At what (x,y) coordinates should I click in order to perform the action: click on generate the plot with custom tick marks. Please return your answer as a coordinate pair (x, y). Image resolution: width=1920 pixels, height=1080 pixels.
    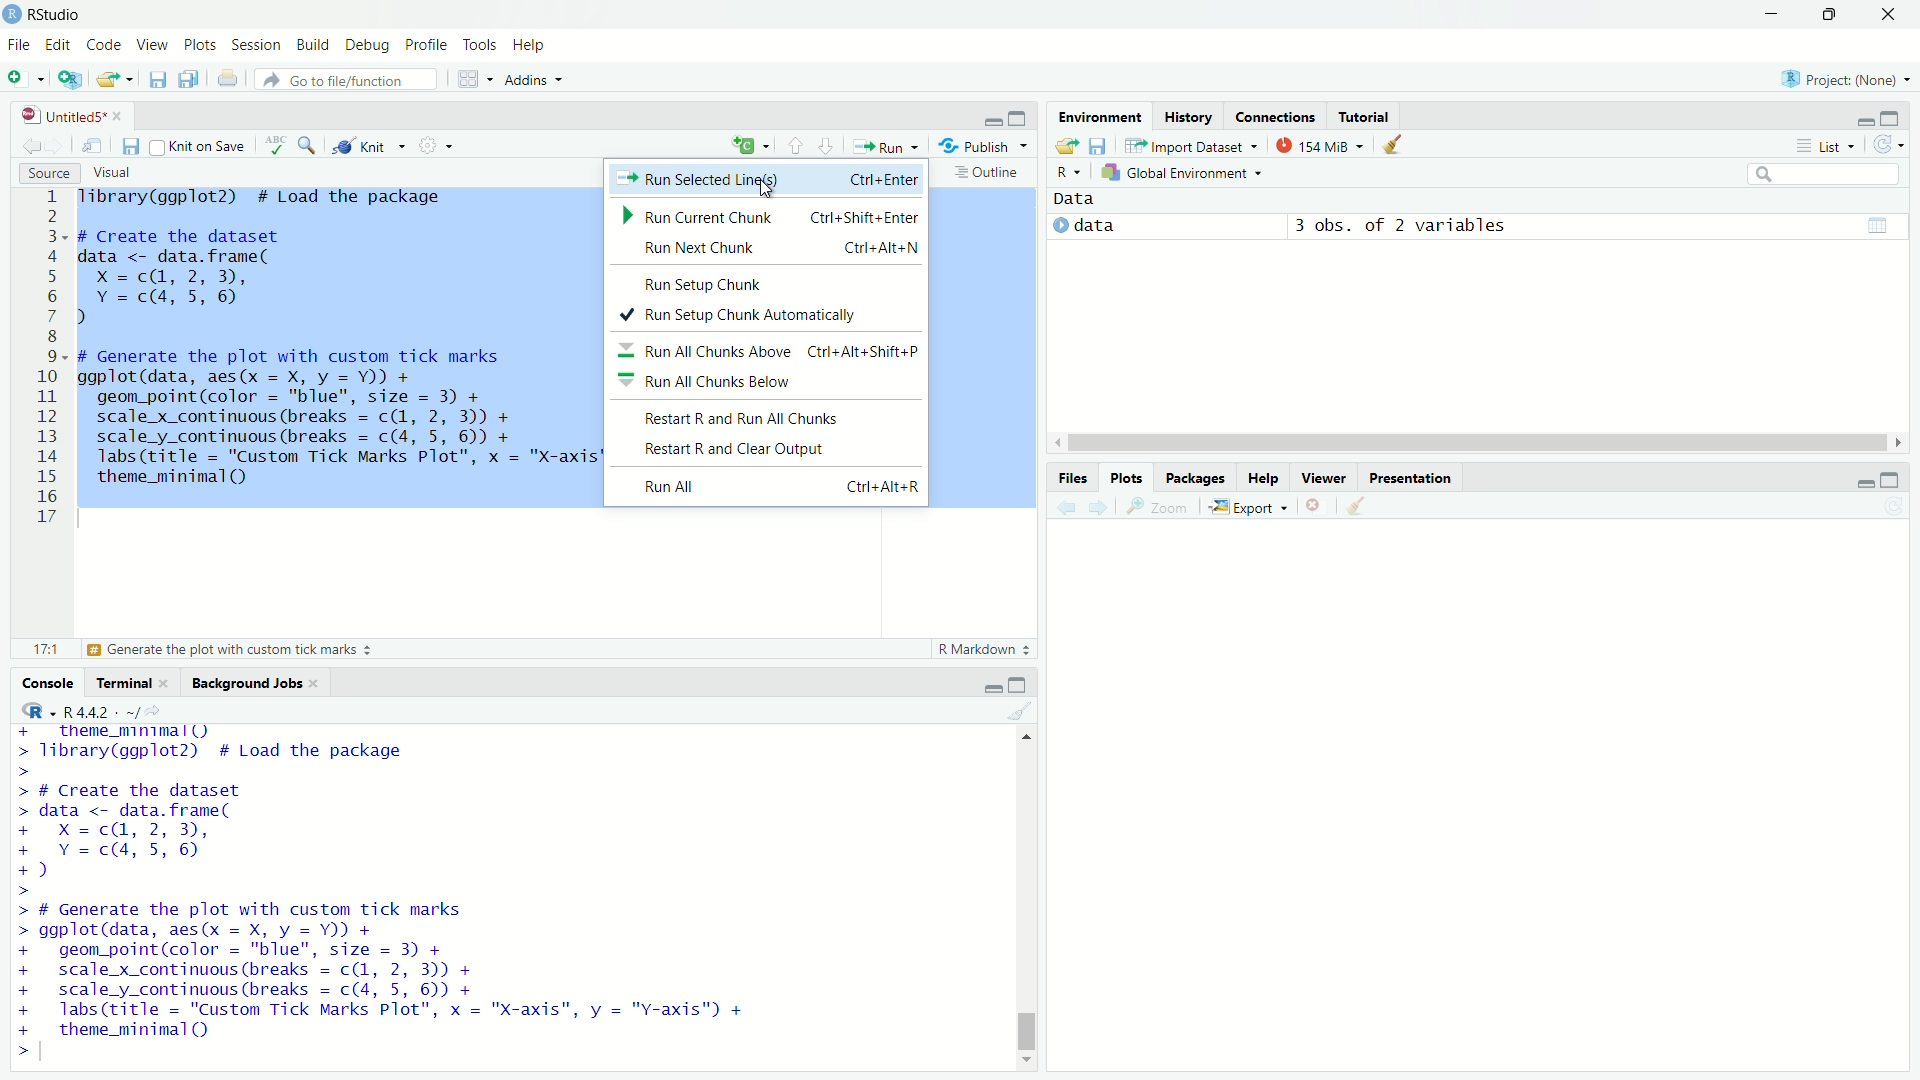
    Looking at the image, I should click on (239, 650).